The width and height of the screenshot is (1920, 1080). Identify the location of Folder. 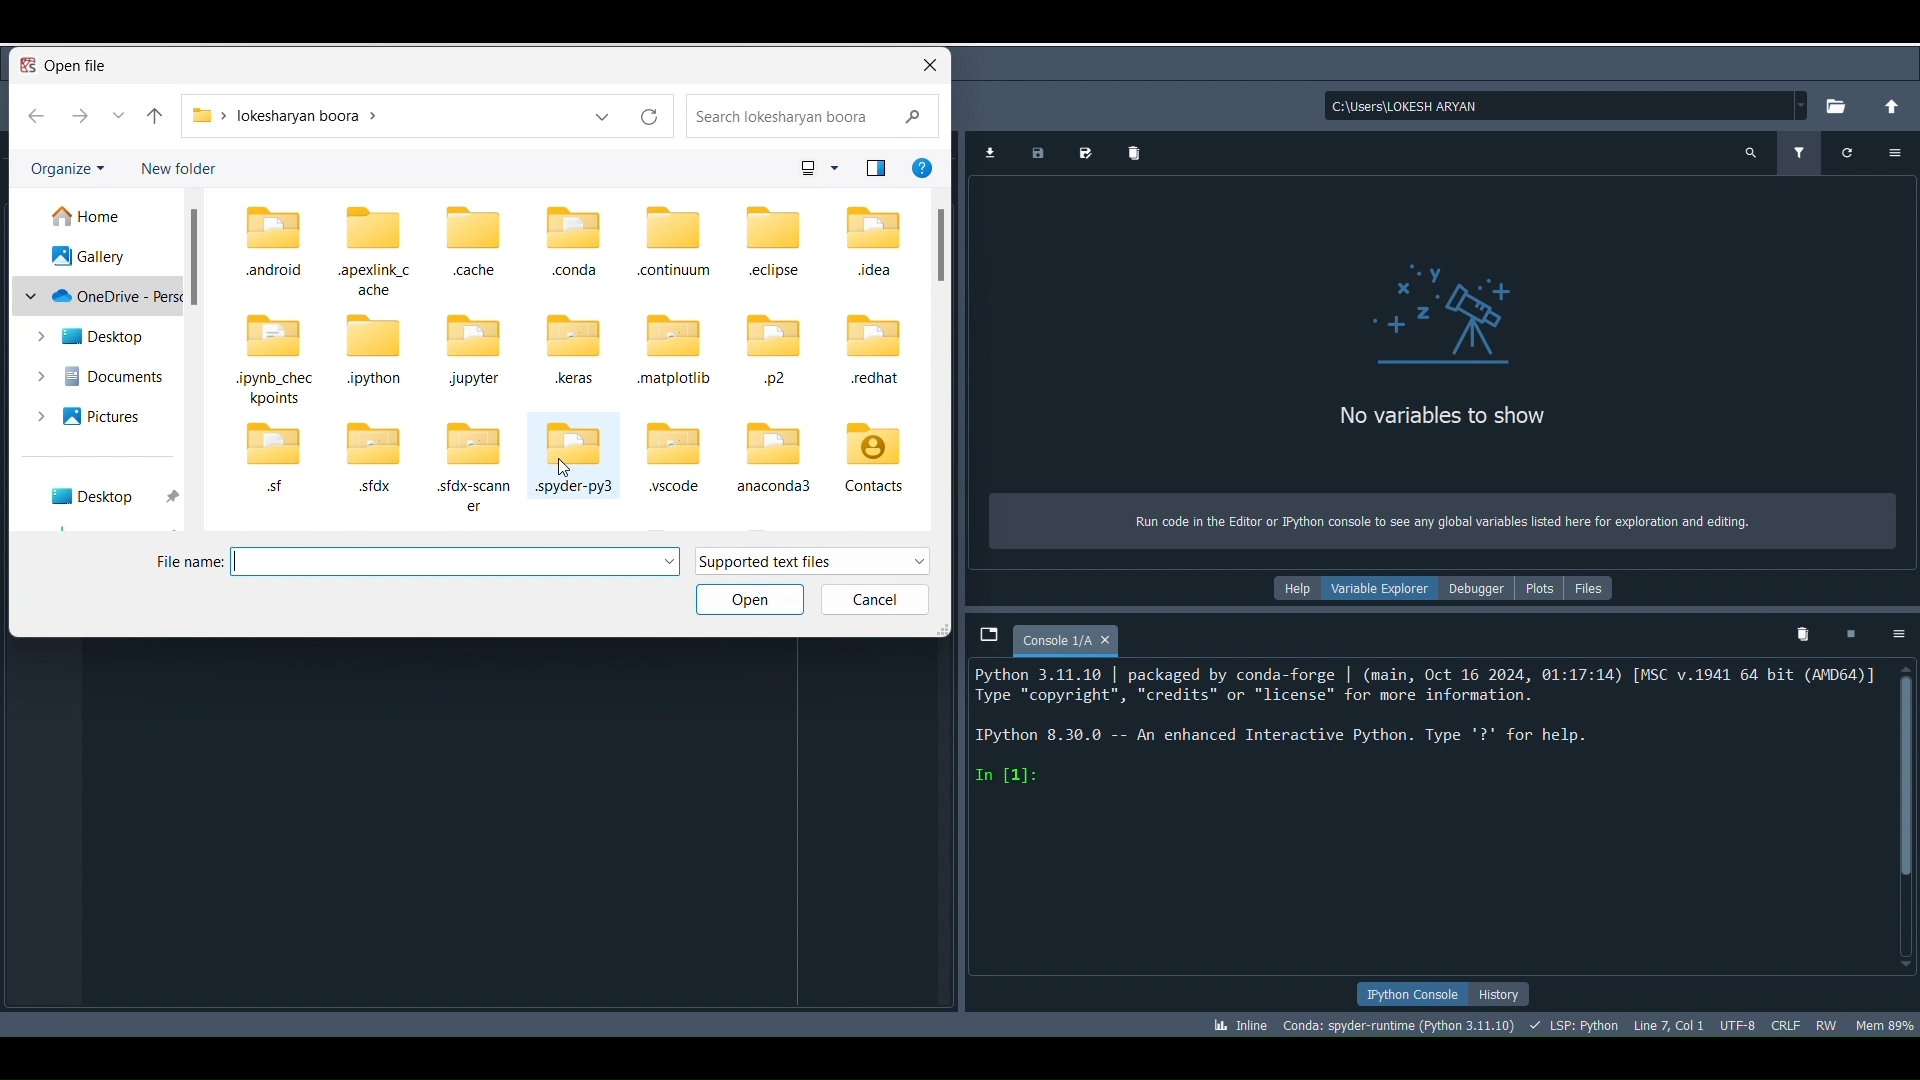
(772, 245).